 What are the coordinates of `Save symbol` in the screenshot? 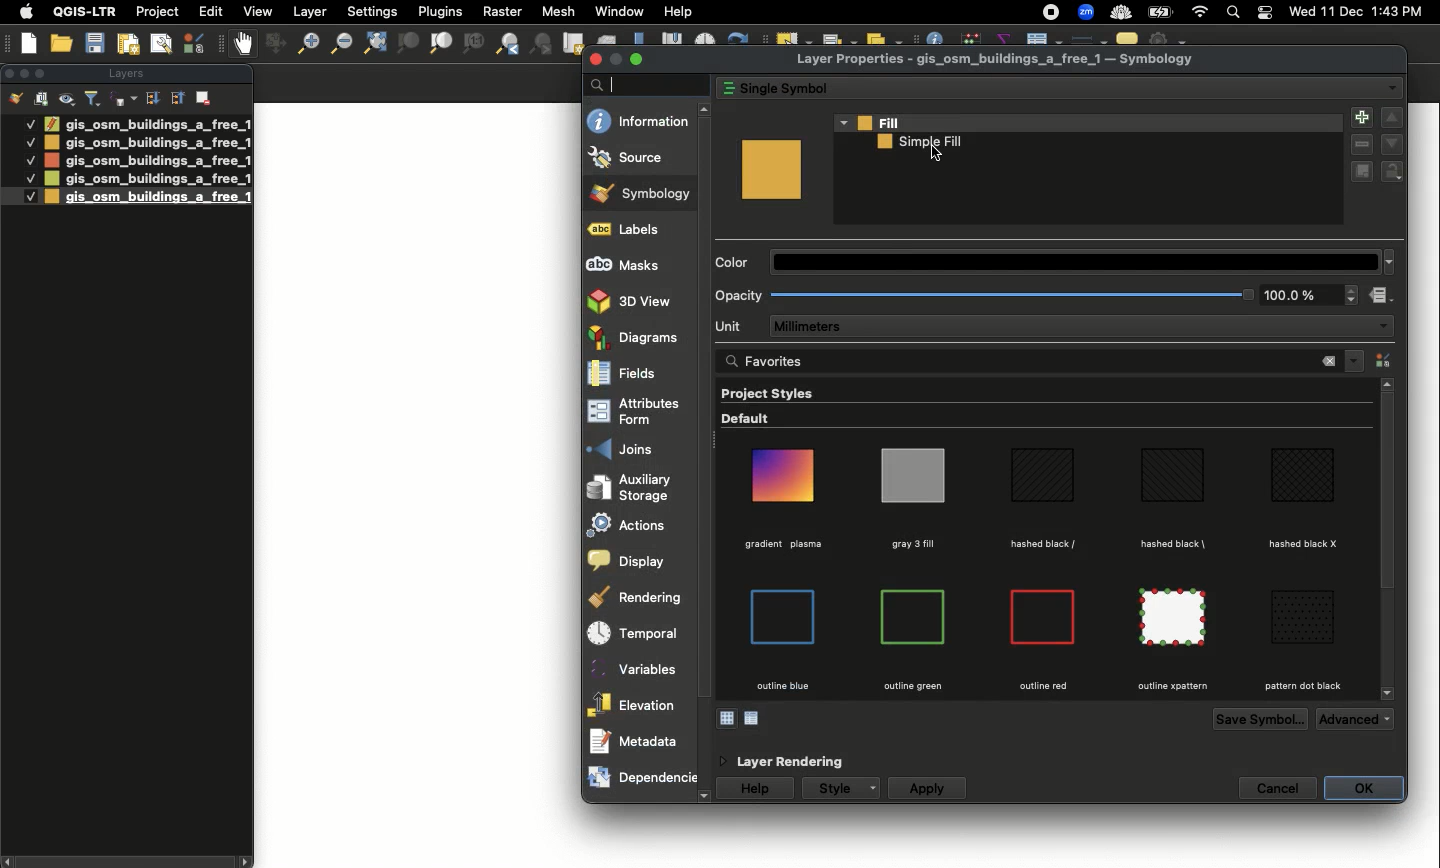 It's located at (1263, 719).